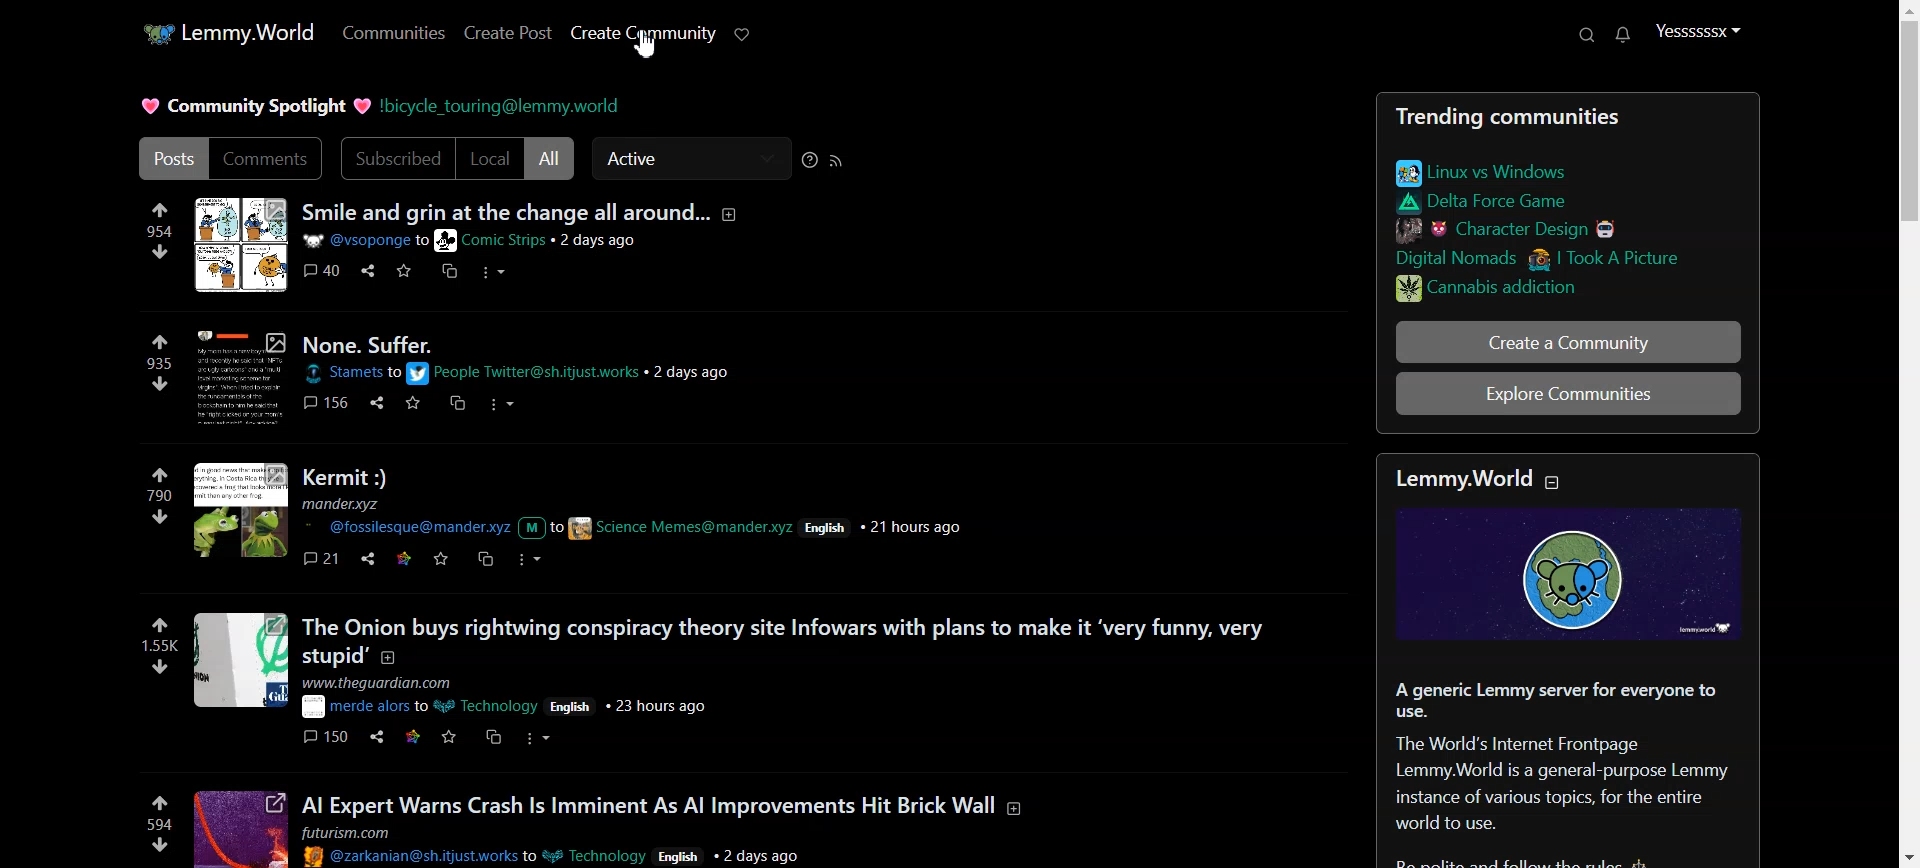 The width and height of the screenshot is (1920, 868). What do you see at coordinates (504, 109) in the screenshot?
I see `Lemmy Hyperlink` at bounding box center [504, 109].